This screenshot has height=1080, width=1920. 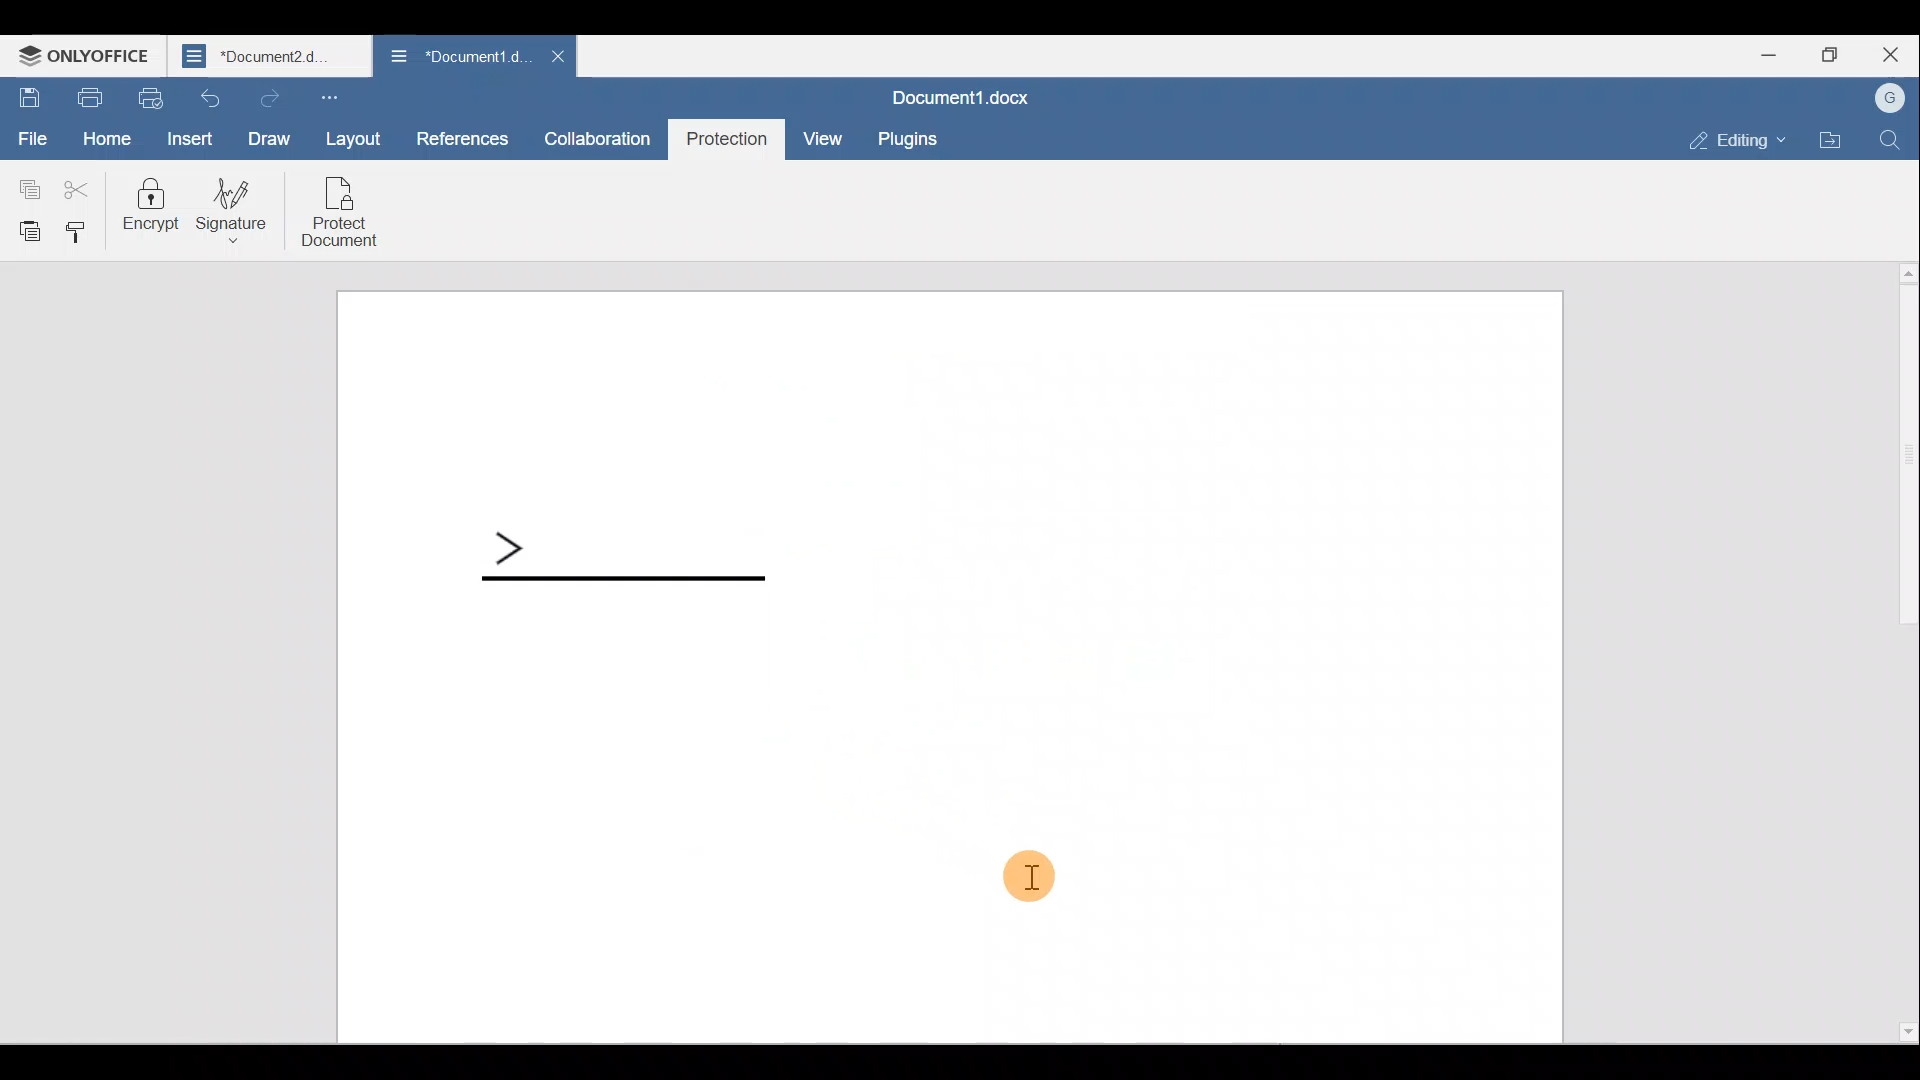 What do you see at coordinates (1174, 665) in the screenshot?
I see `Working area` at bounding box center [1174, 665].